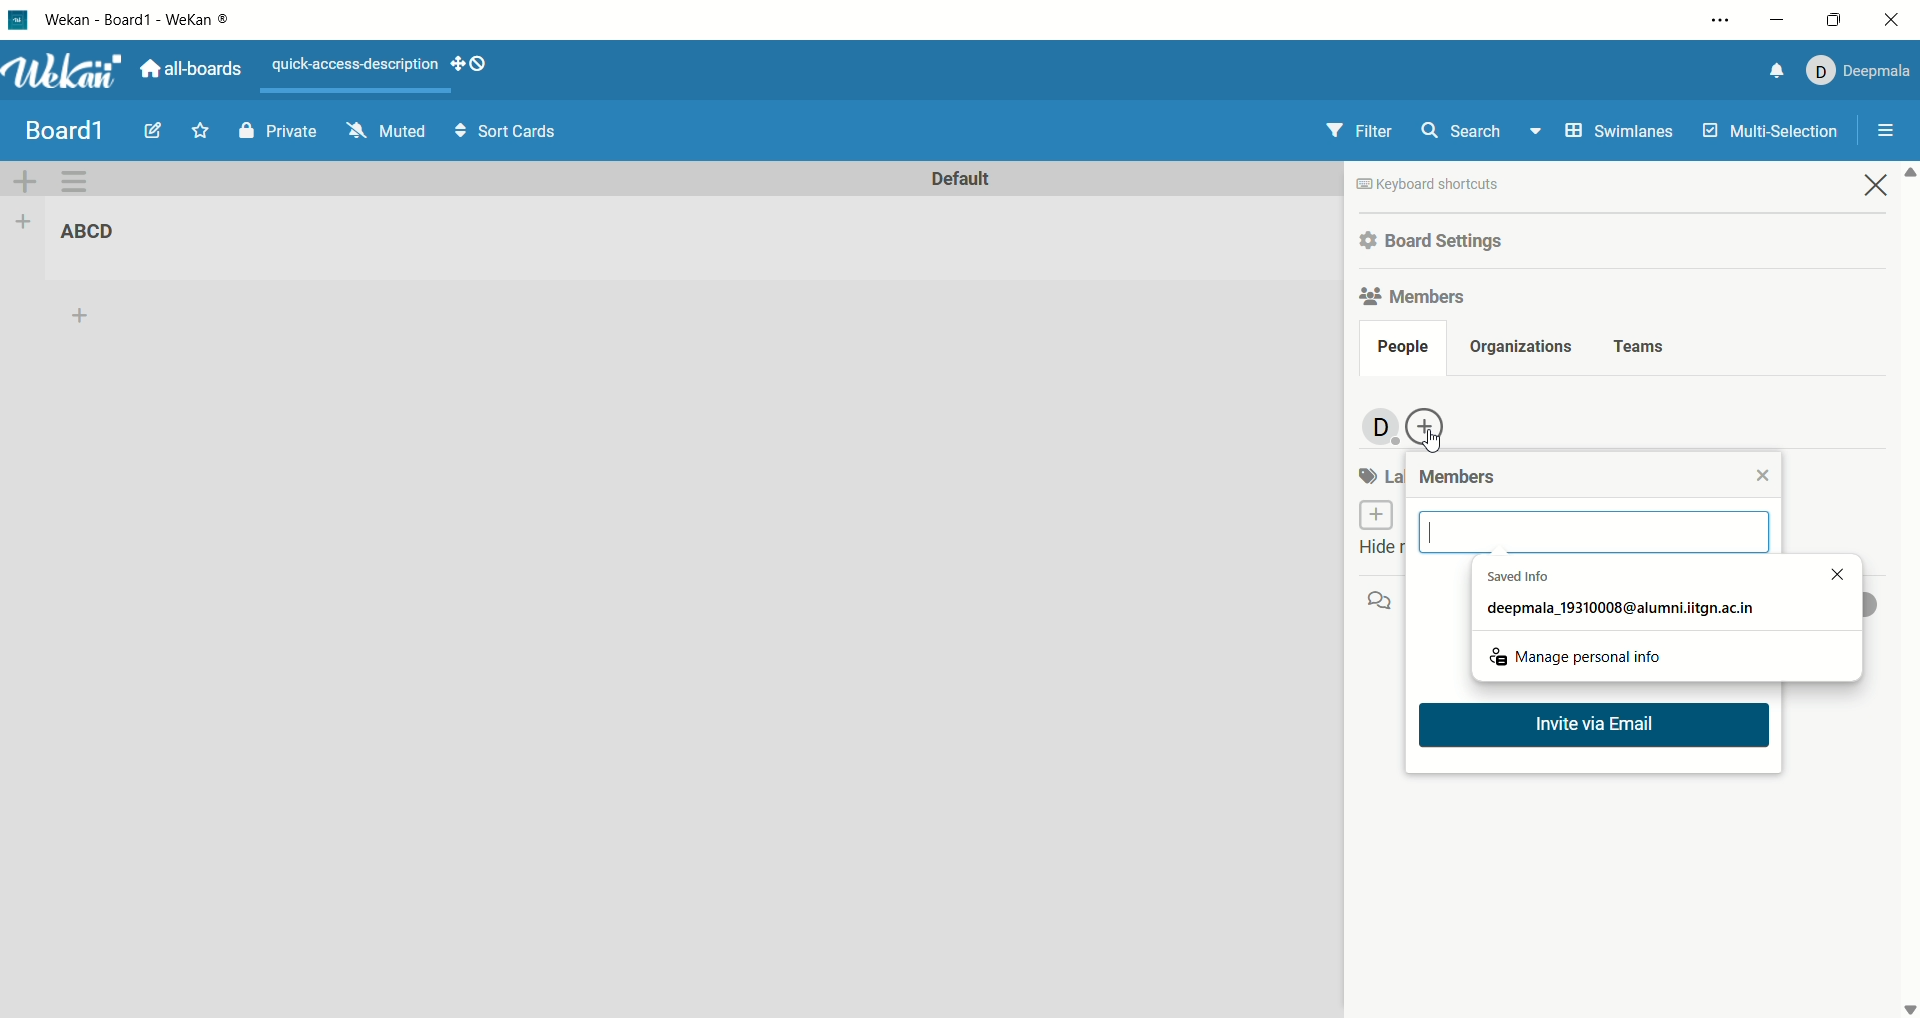 The image size is (1920, 1018). I want to click on default, so click(959, 180).